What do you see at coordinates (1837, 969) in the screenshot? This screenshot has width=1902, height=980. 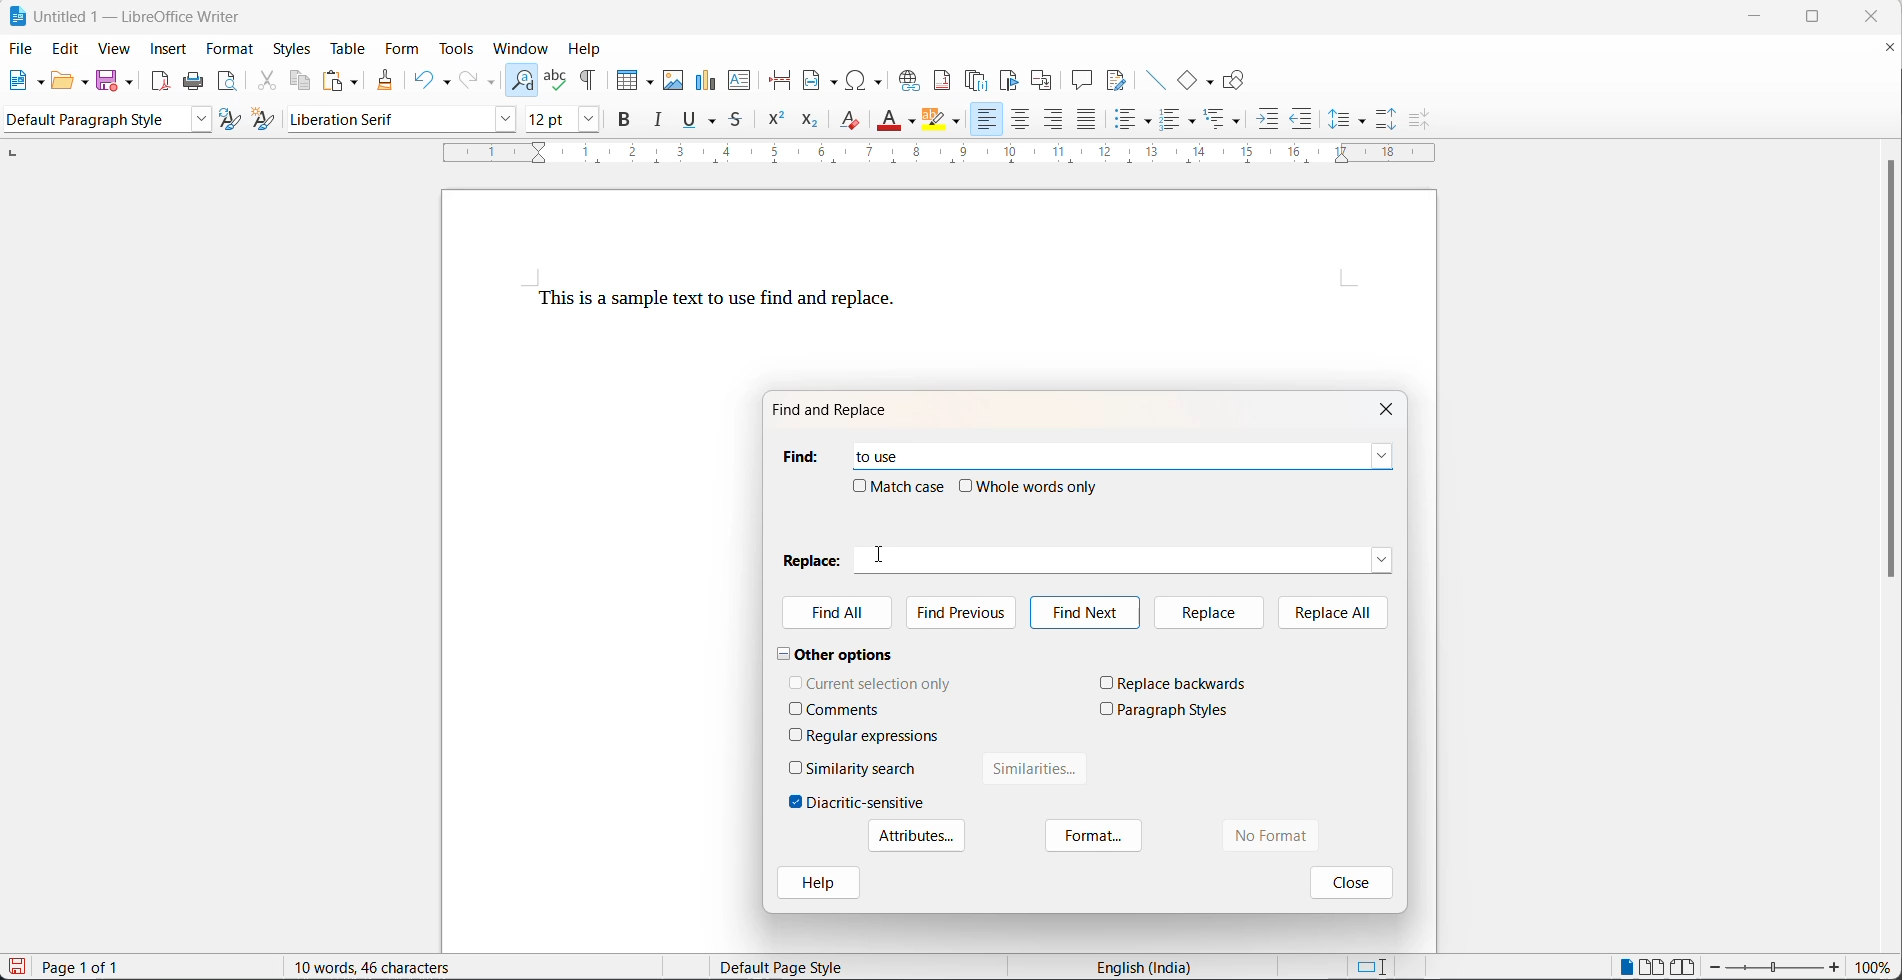 I see `increase zoom` at bounding box center [1837, 969].